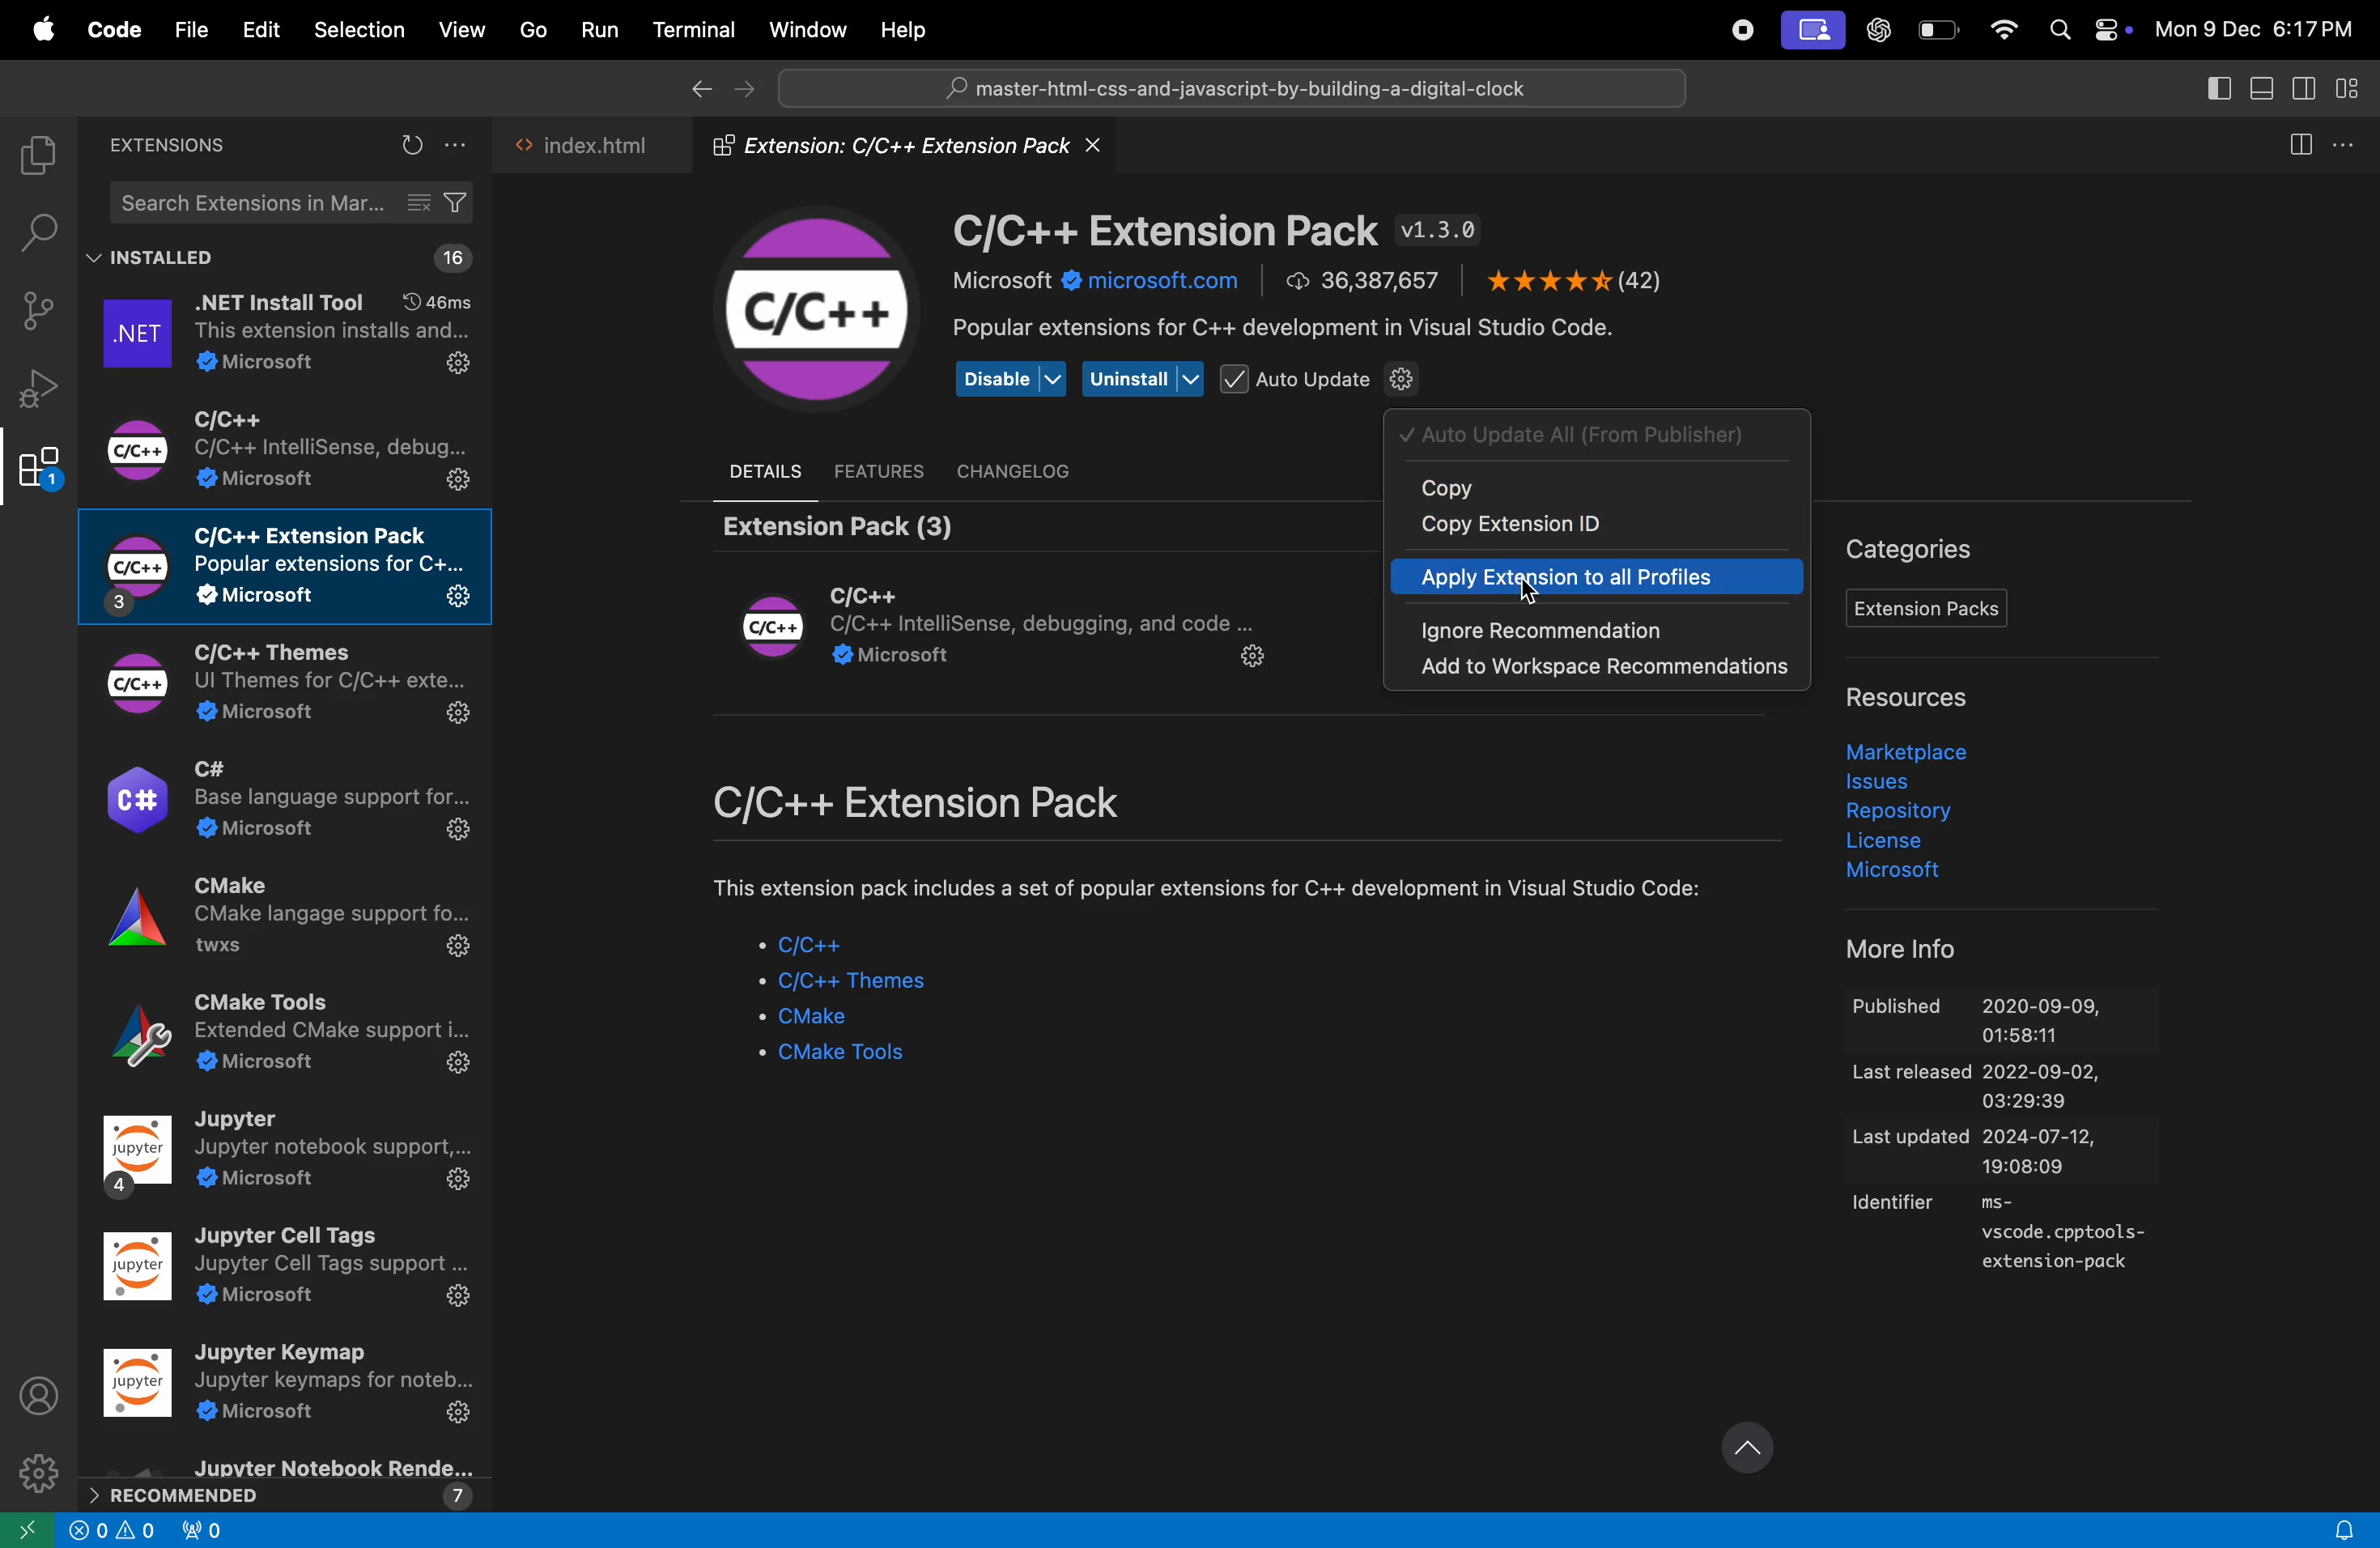  I want to click on profile, so click(40, 1392).